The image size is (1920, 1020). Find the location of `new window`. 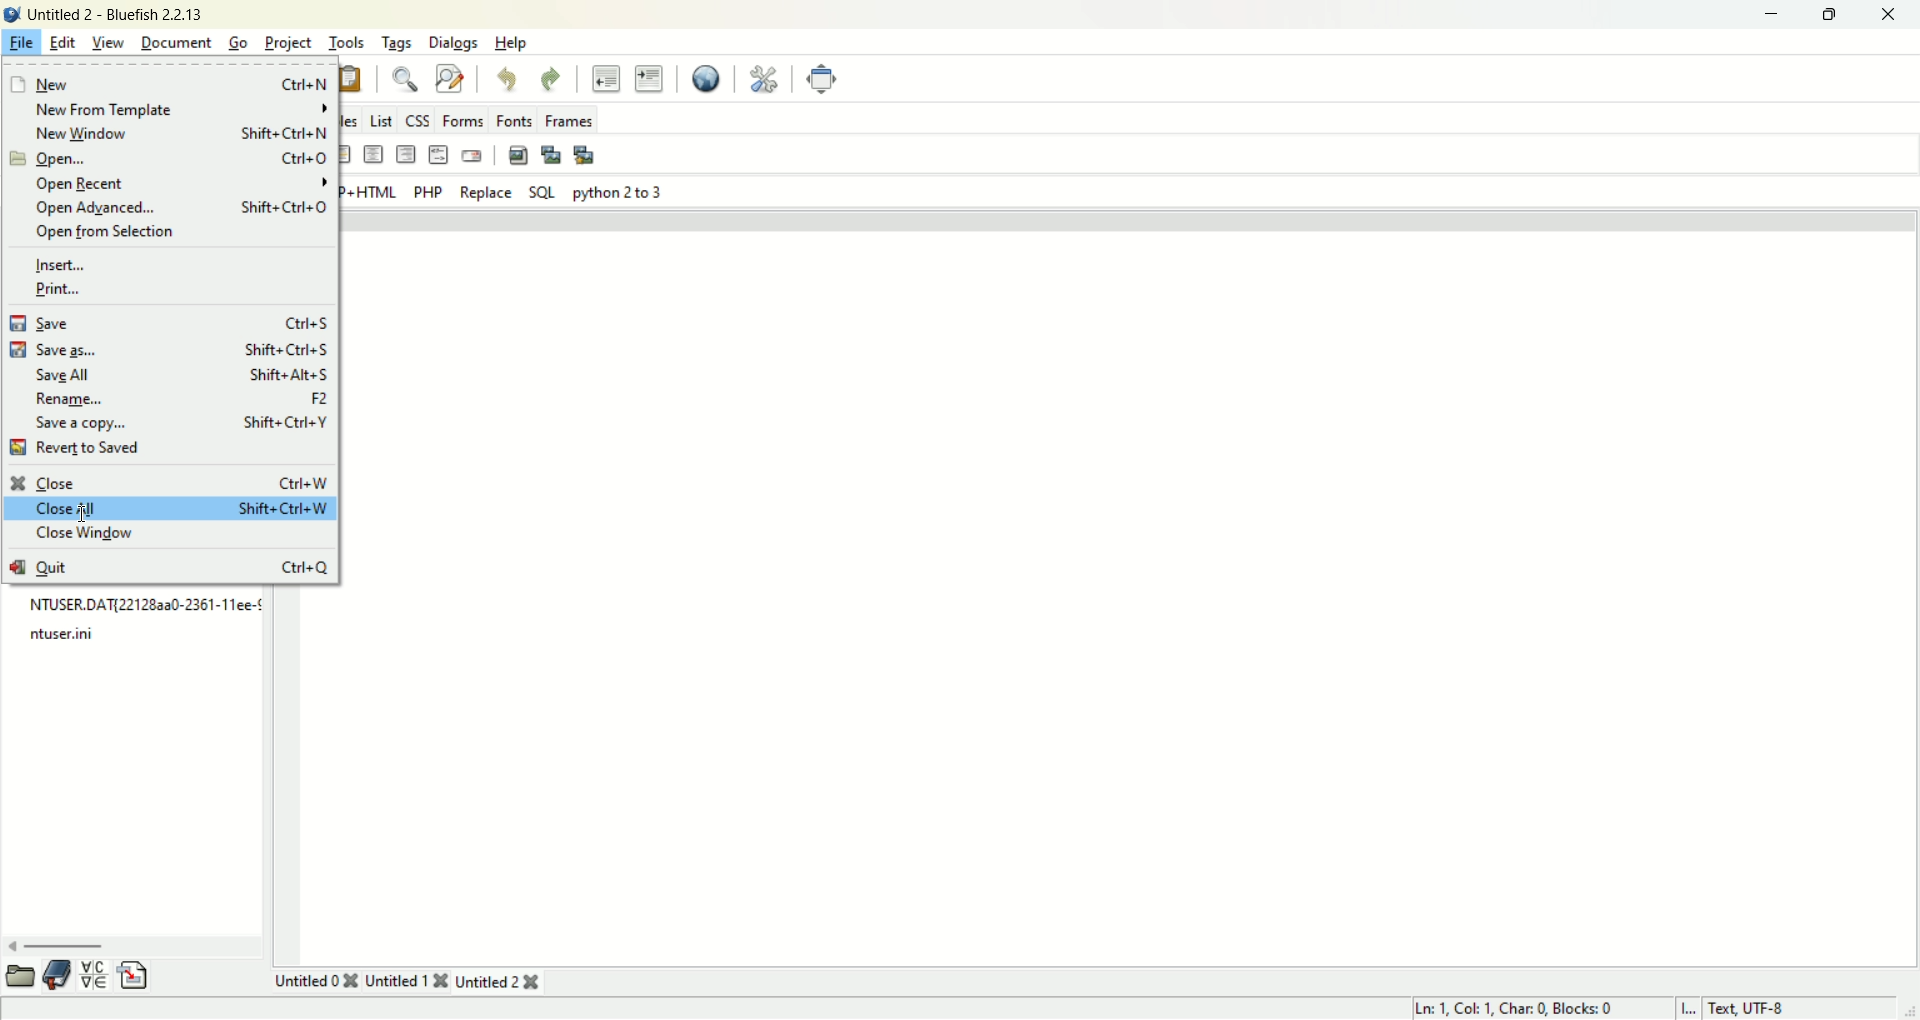

new window is located at coordinates (178, 133).